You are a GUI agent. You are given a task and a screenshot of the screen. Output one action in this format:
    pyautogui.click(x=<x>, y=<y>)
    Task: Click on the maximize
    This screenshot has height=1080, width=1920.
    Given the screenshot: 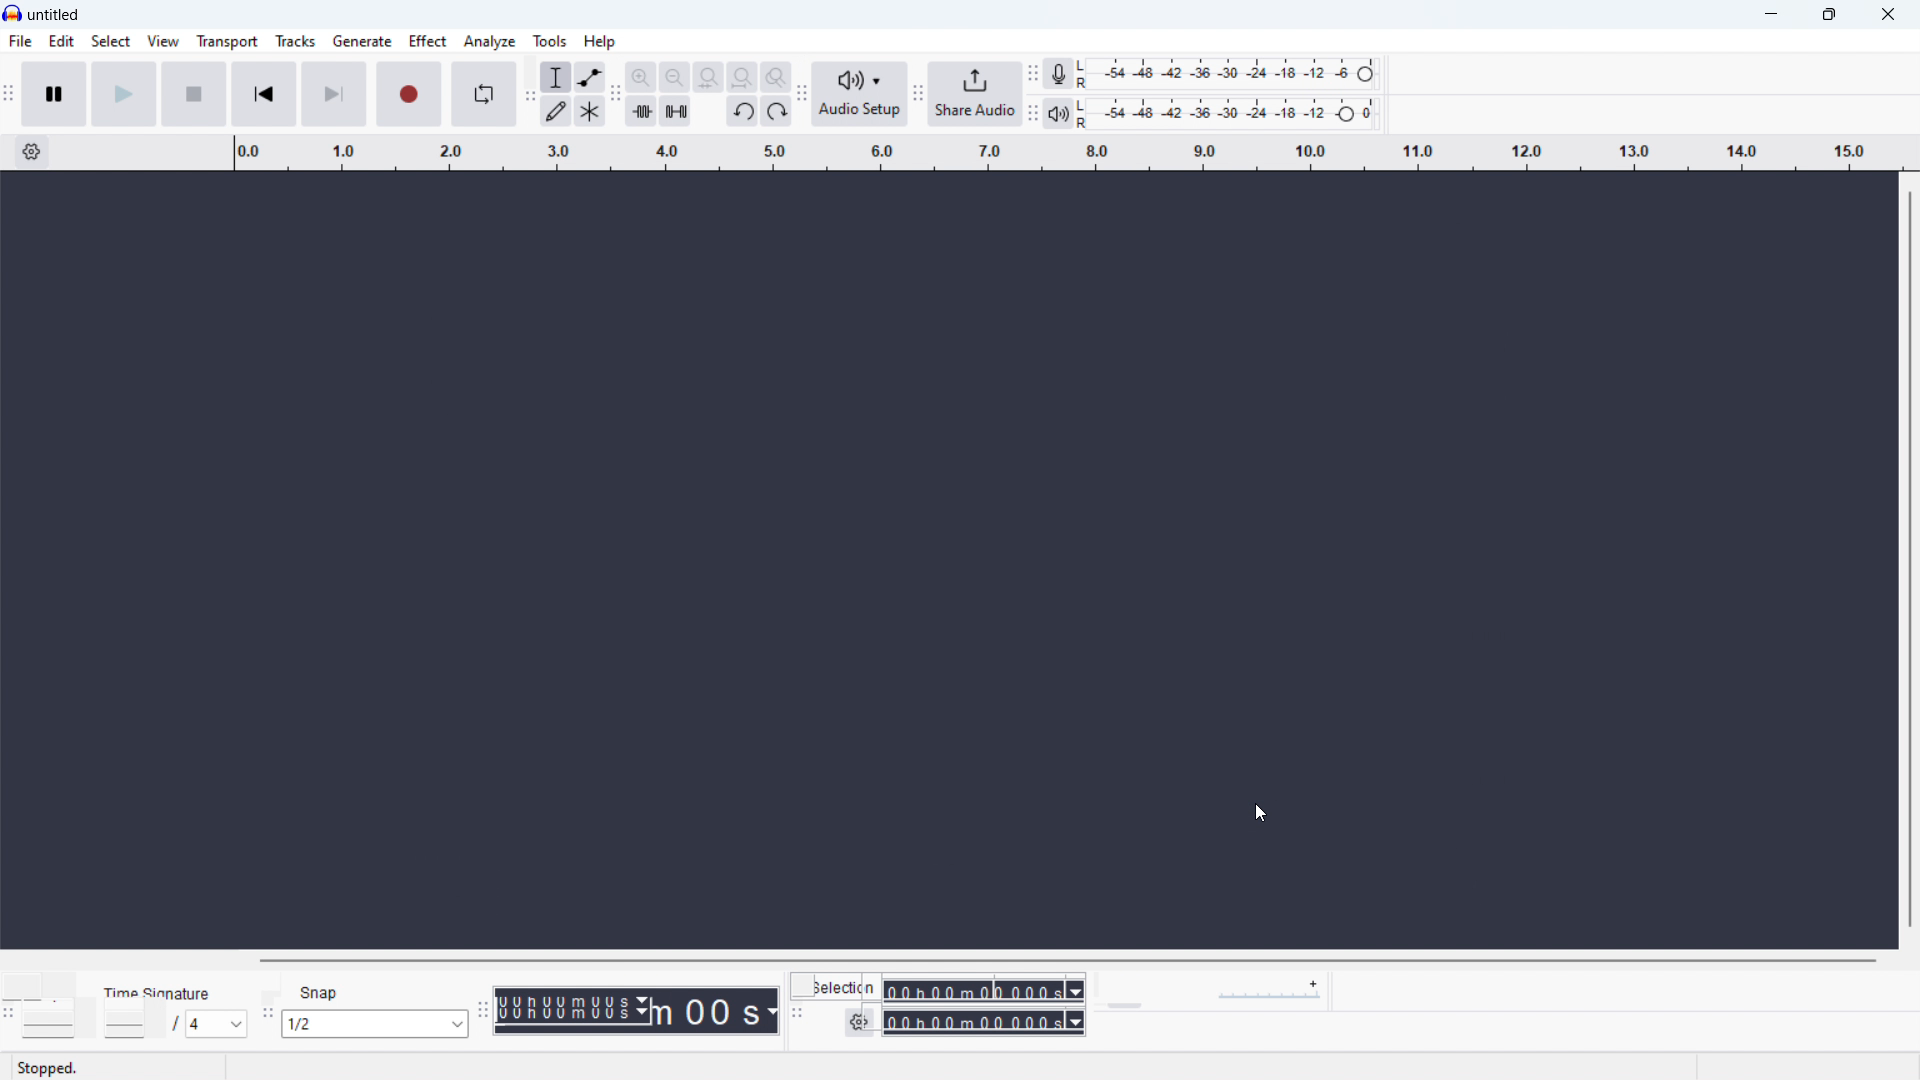 What is the action you would take?
    pyautogui.click(x=1829, y=15)
    